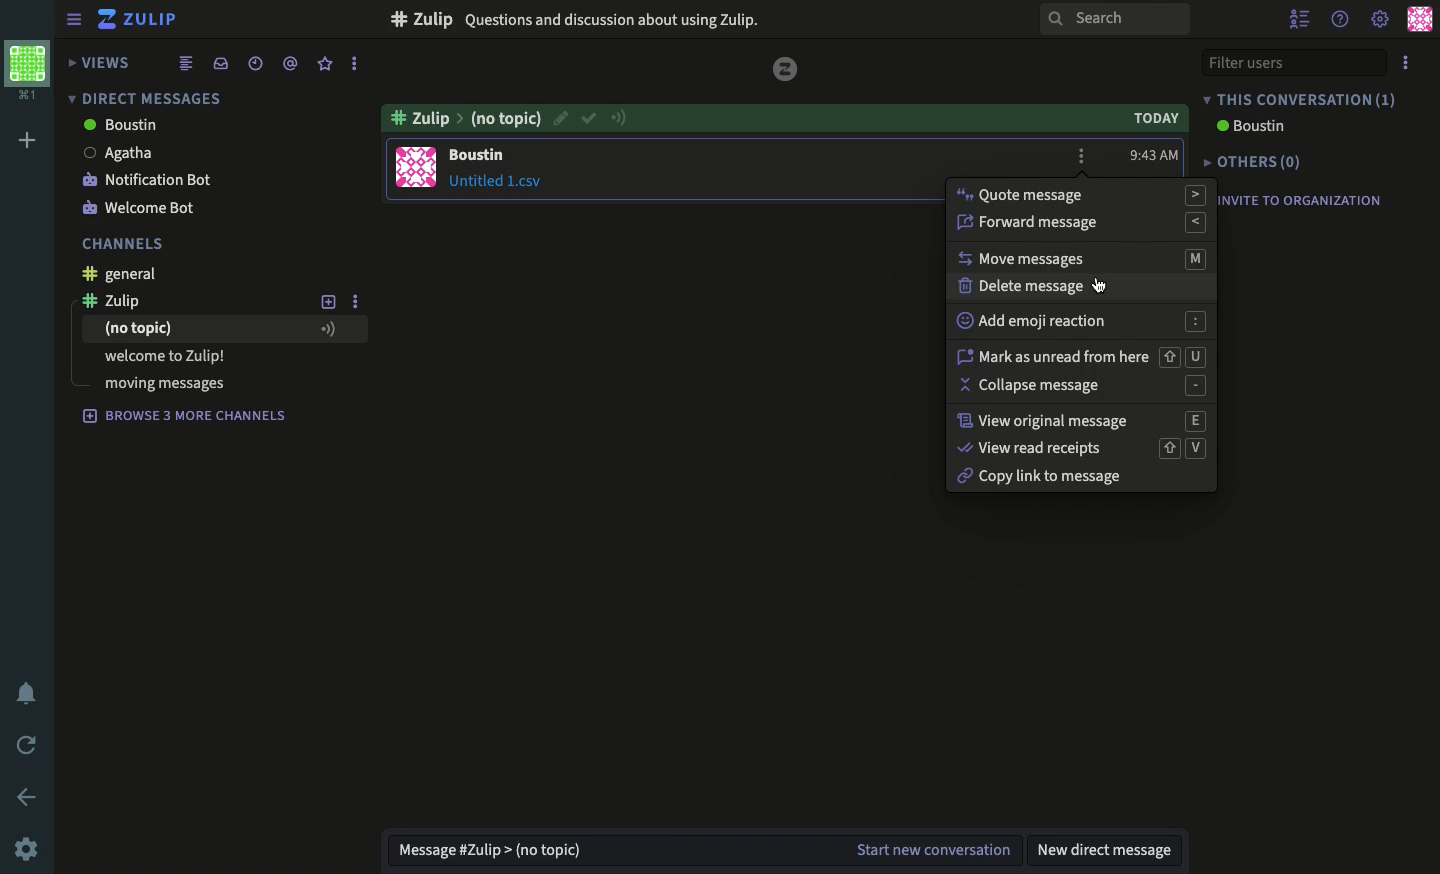 The image size is (1440, 874). What do you see at coordinates (73, 18) in the screenshot?
I see `sidebar` at bounding box center [73, 18].